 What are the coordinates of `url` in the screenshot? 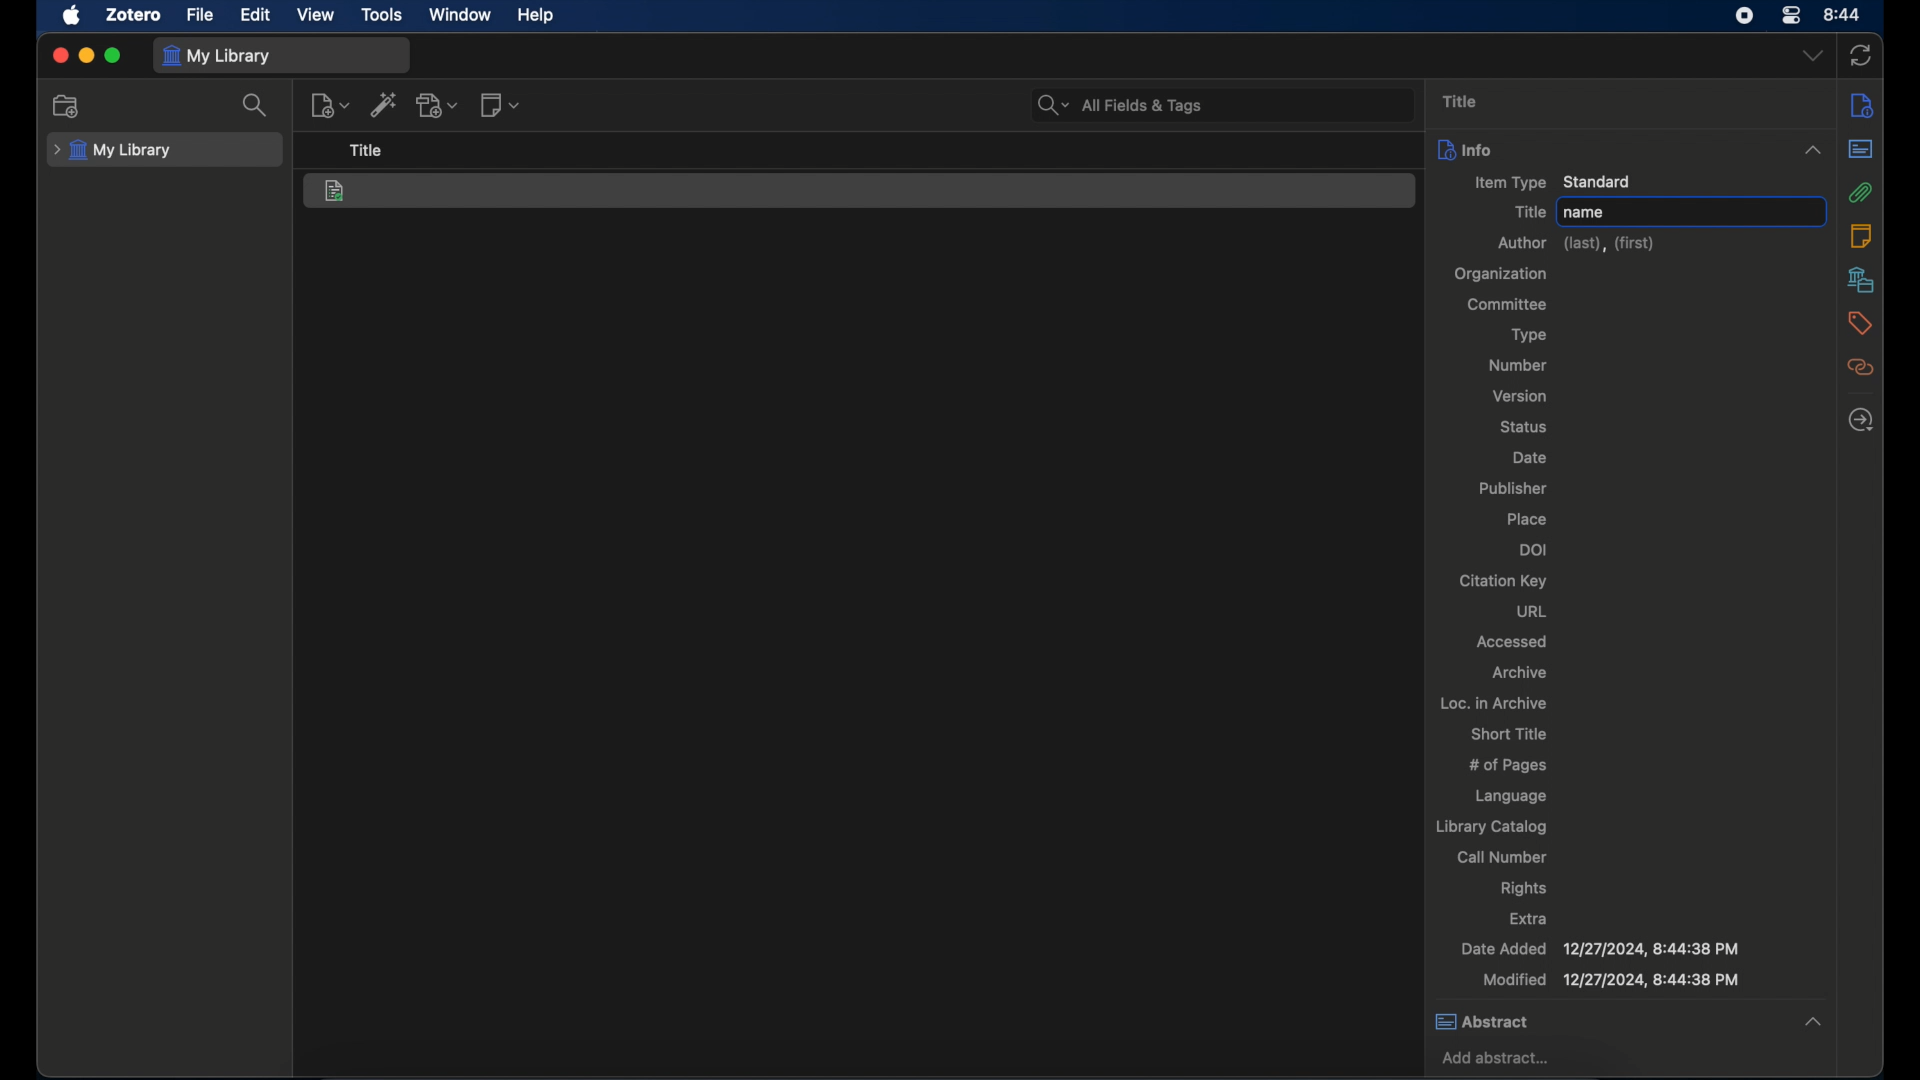 It's located at (1531, 611).